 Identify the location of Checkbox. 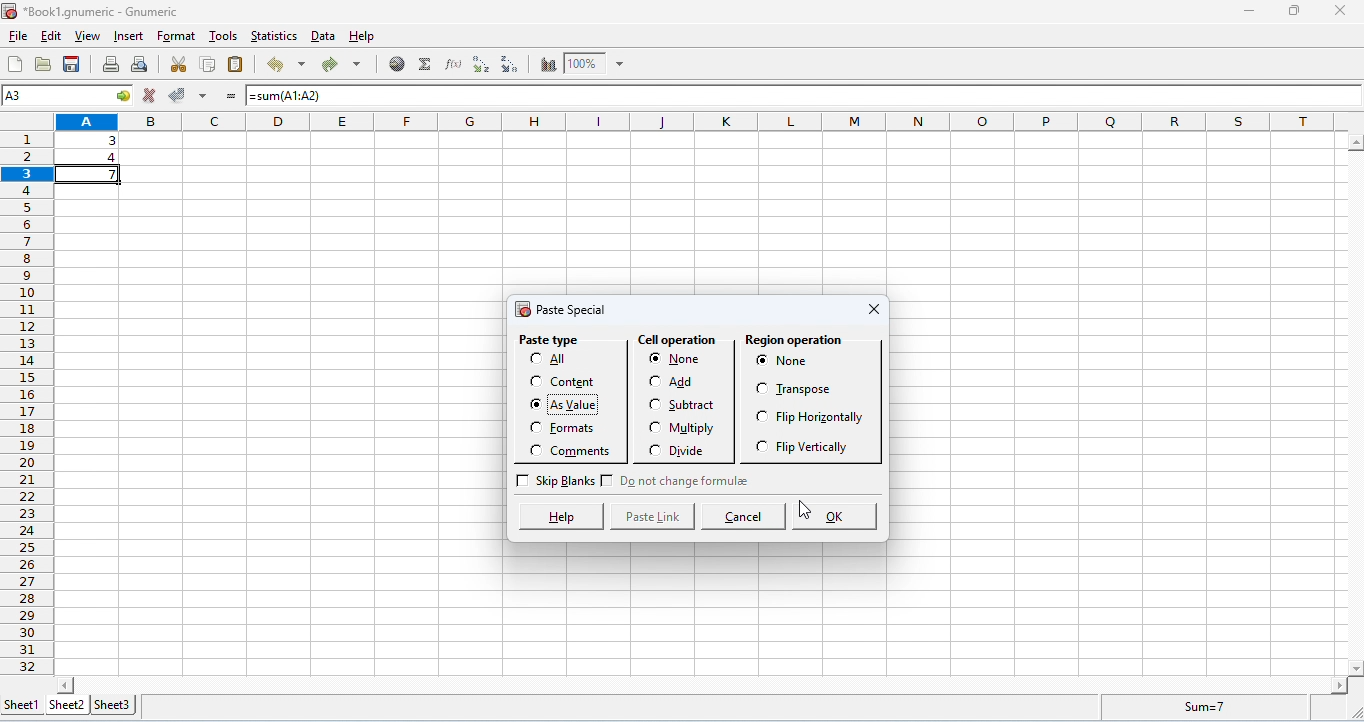
(652, 450).